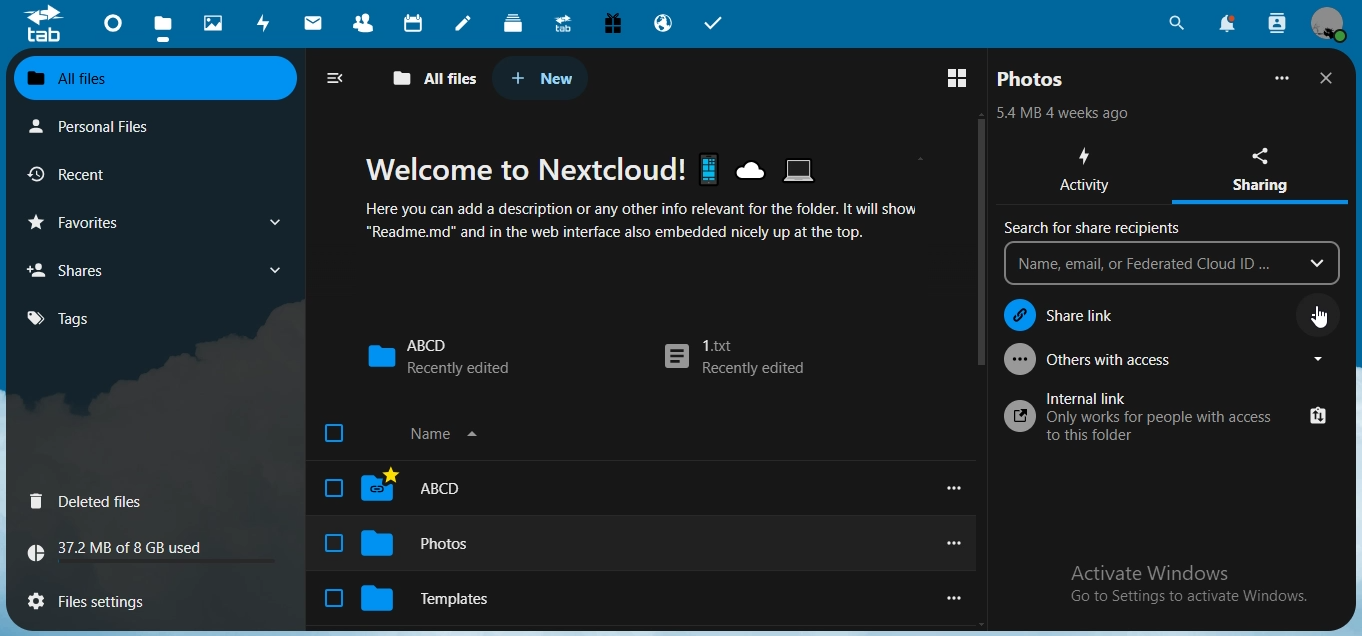  I want to click on notes, so click(462, 24).